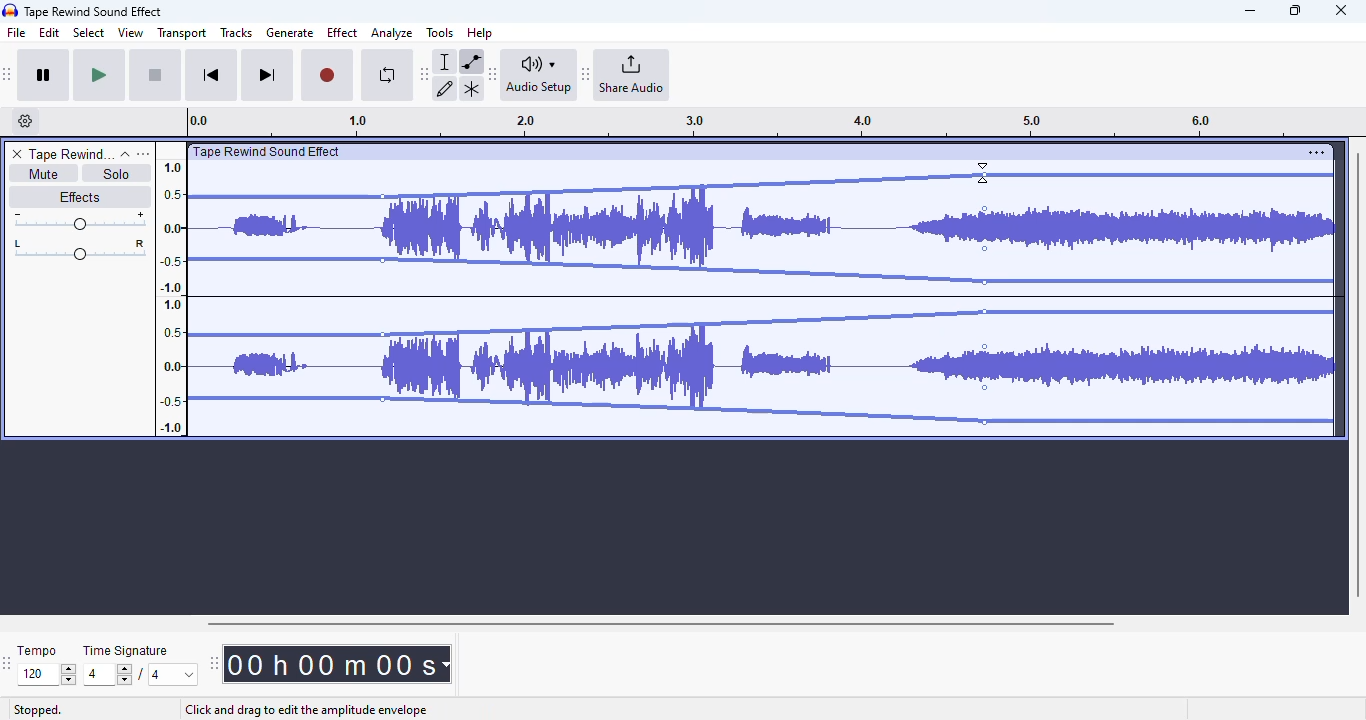  I want to click on Control point, so click(382, 260).